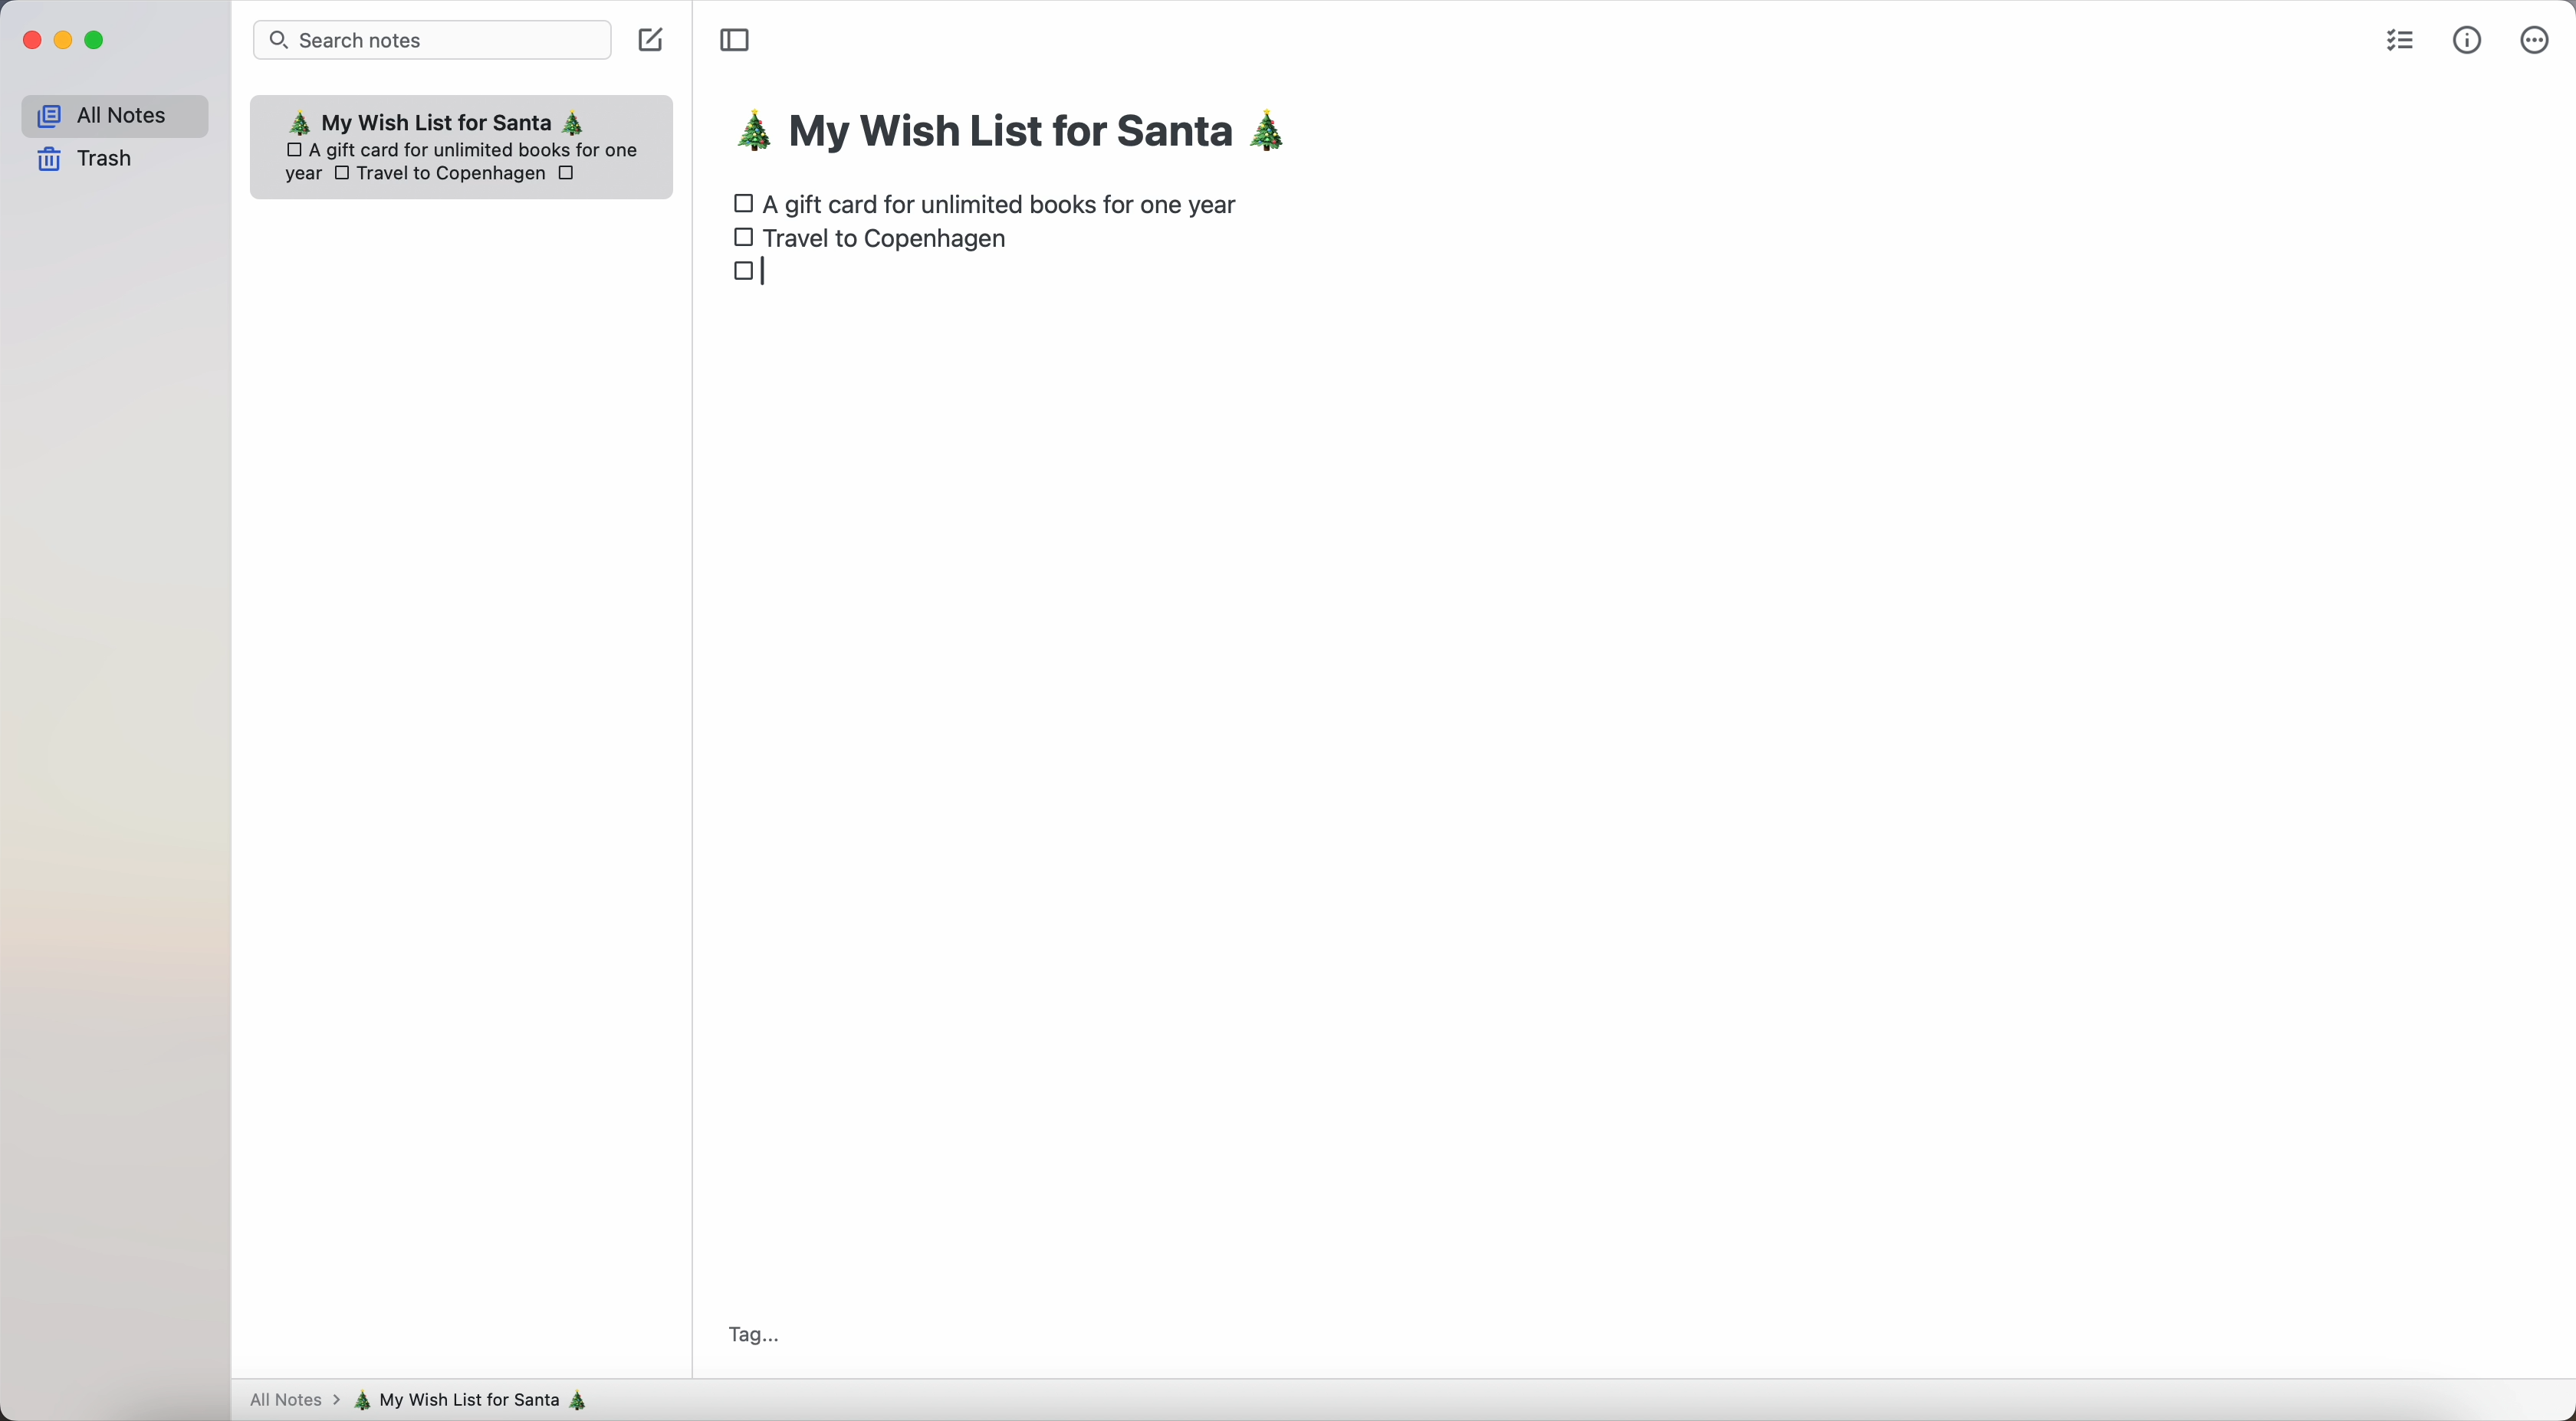  What do you see at coordinates (433, 39) in the screenshot?
I see `search bar` at bounding box center [433, 39].